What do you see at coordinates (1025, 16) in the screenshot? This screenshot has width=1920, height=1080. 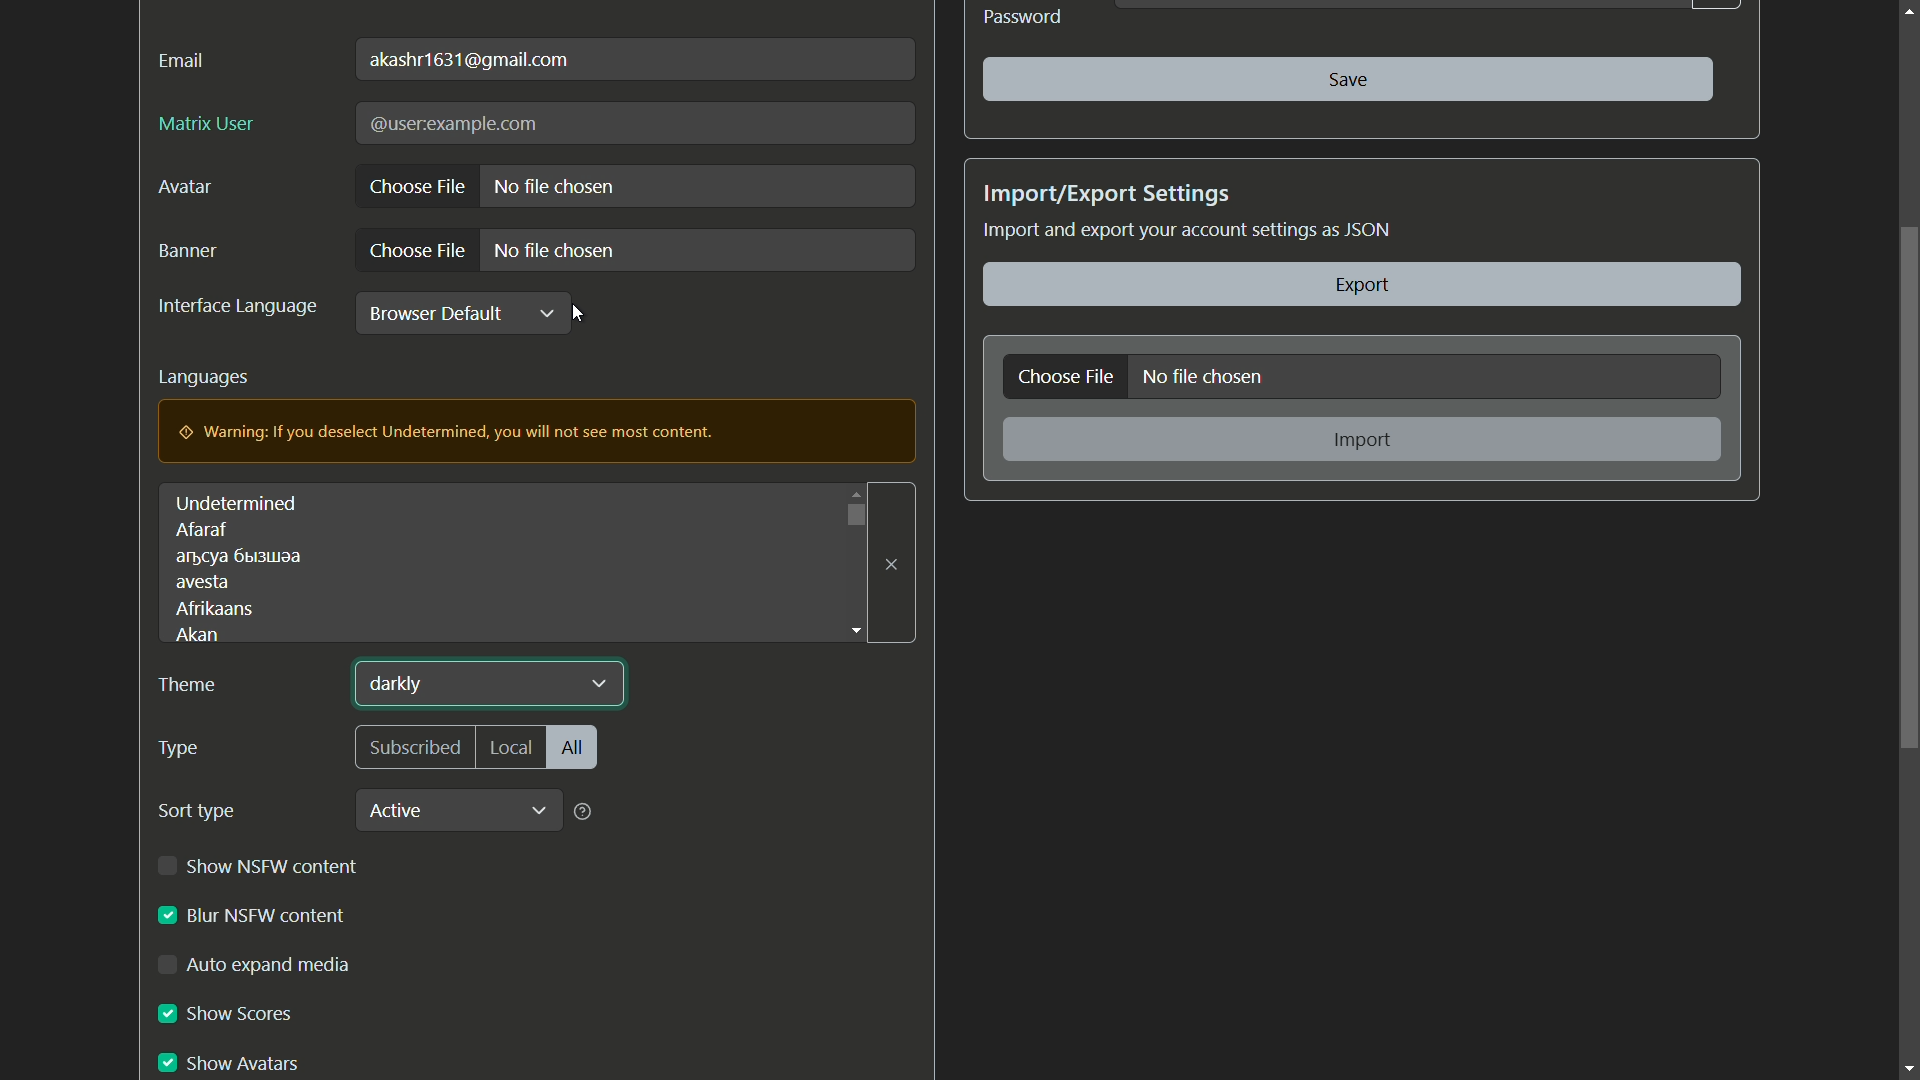 I see `Password` at bounding box center [1025, 16].